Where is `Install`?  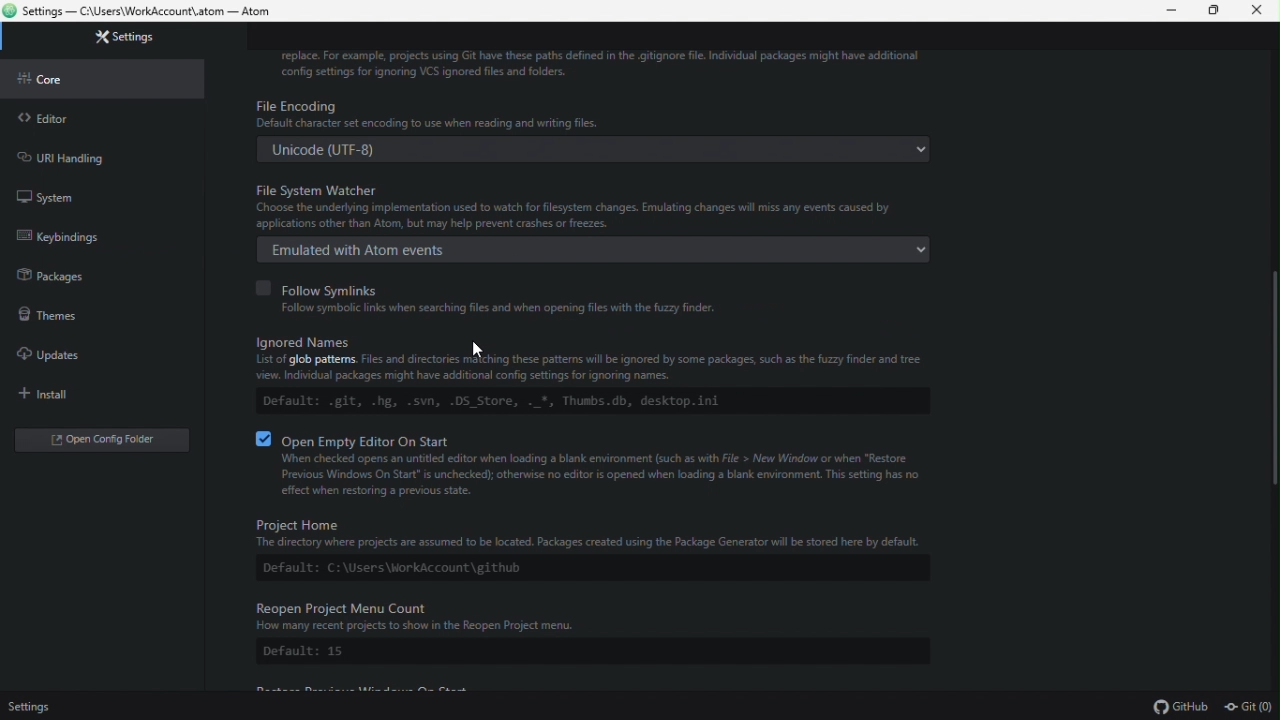 Install is located at coordinates (94, 394).